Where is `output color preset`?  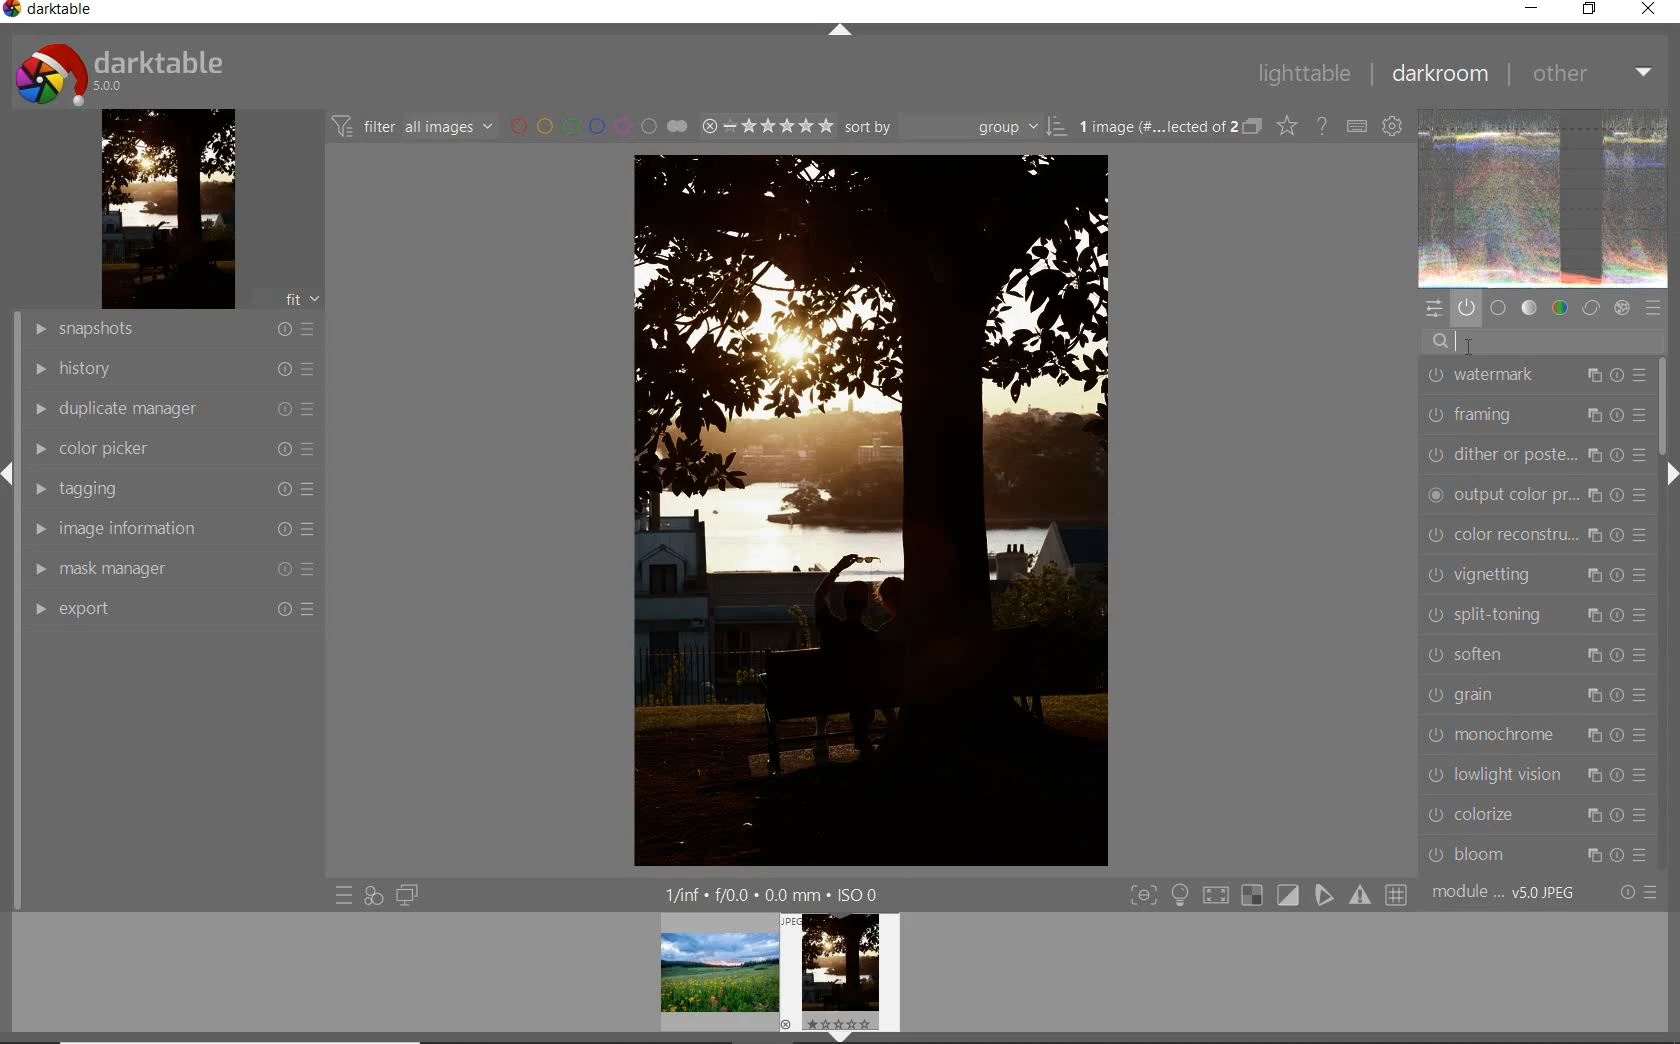 output color preset is located at coordinates (1533, 495).